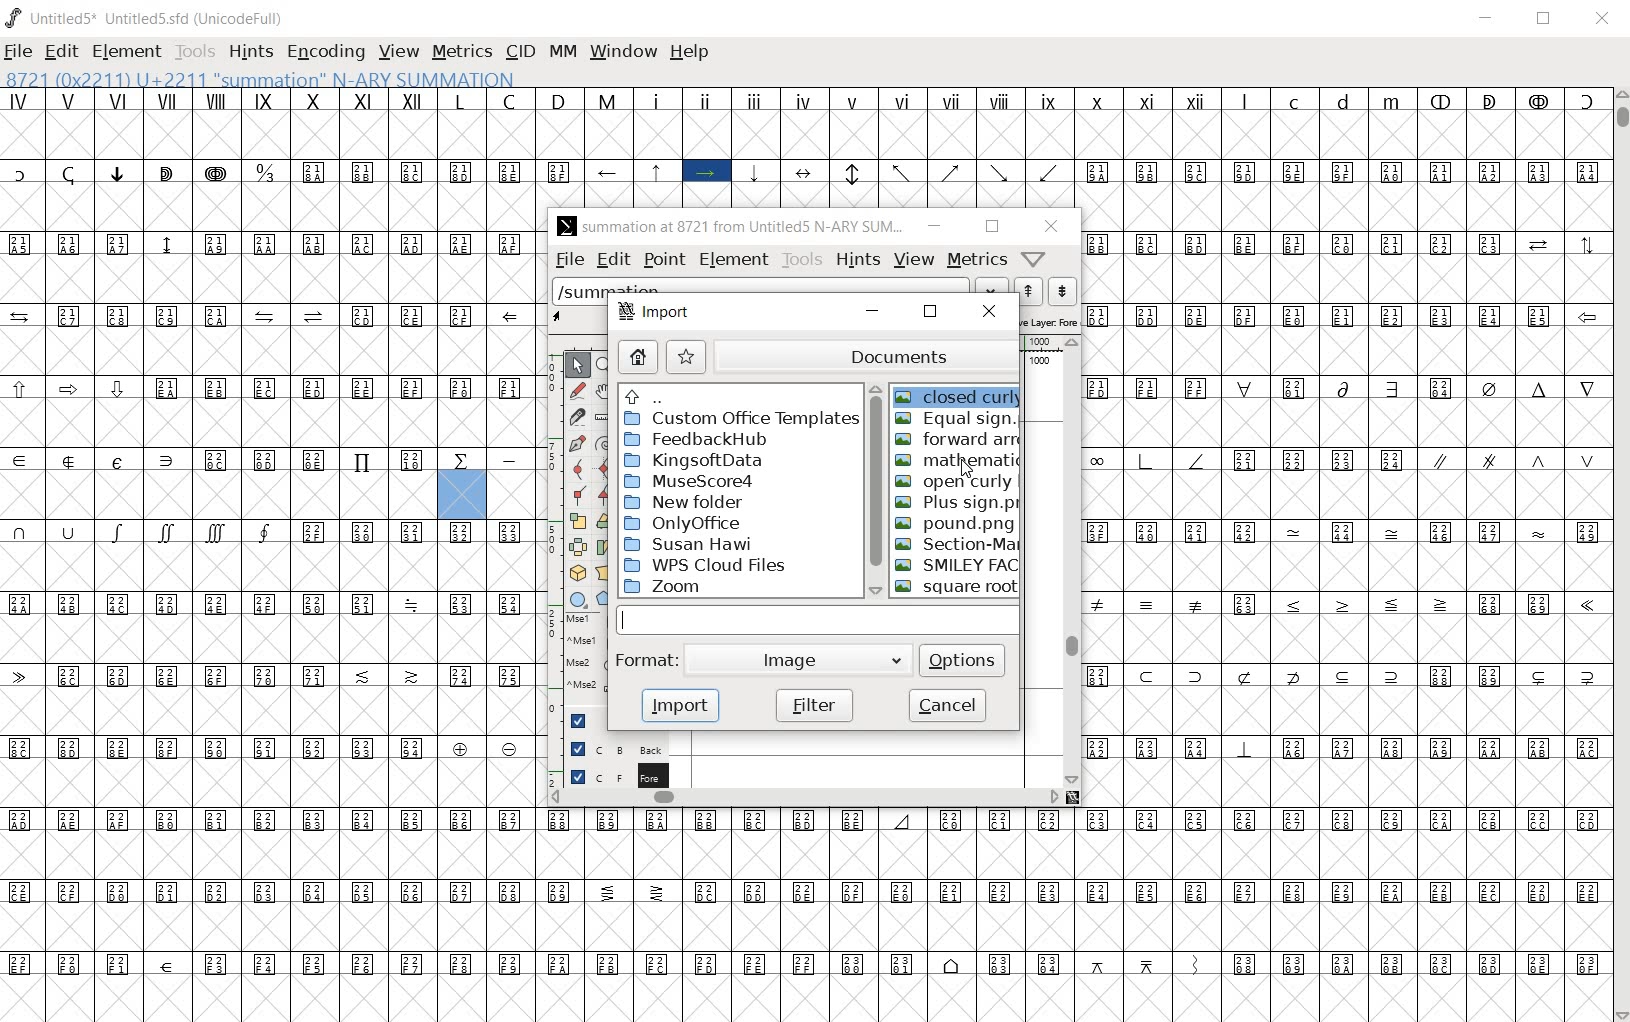 This screenshot has height=1022, width=1630. What do you see at coordinates (991, 227) in the screenshot?
I see `restore` at bounding box center [991, 227].